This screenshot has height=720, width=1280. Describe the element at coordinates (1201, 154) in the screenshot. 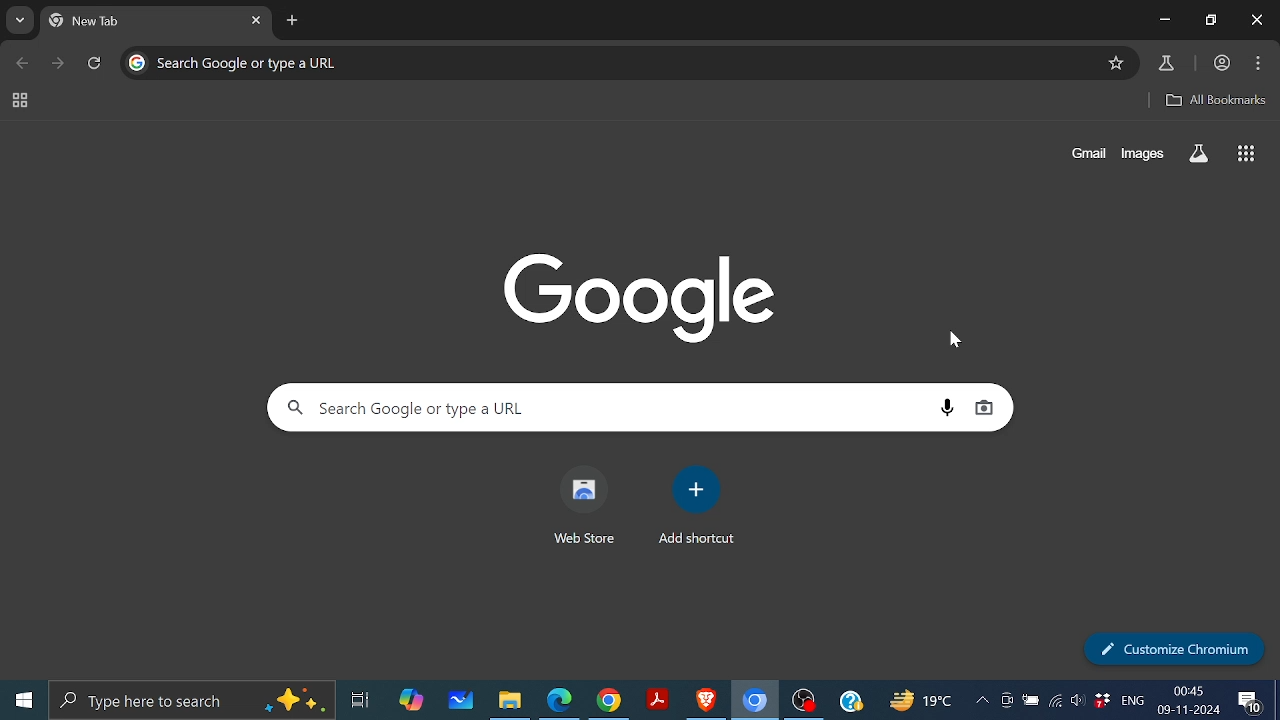

I see `Search labs` at that location.